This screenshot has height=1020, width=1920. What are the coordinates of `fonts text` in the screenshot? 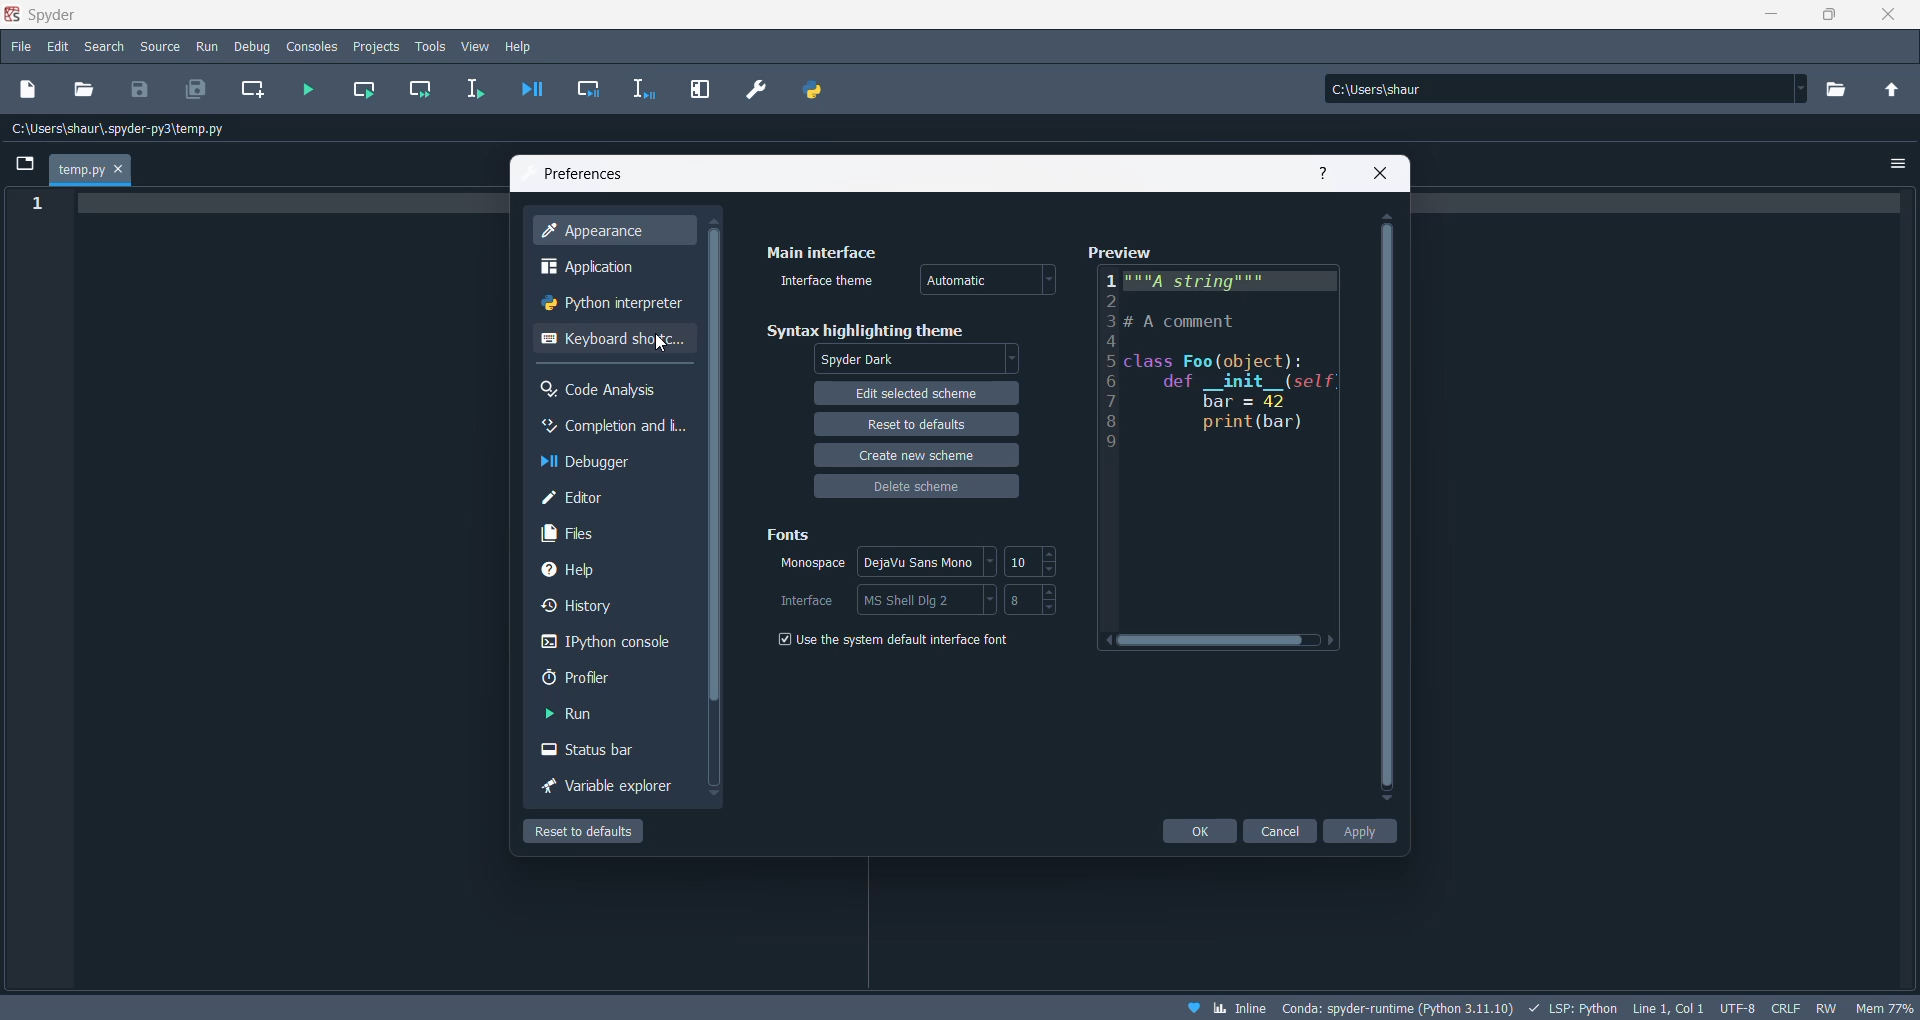 It's located at (790, 538).